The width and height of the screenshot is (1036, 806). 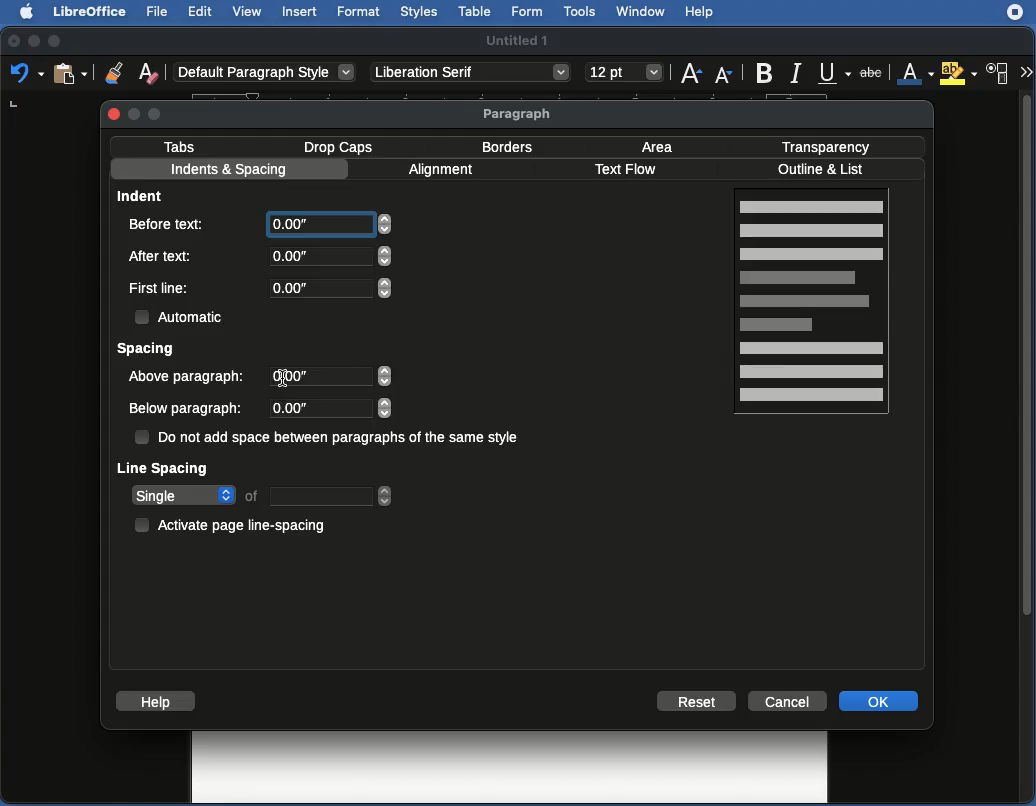 I want to click on Area, so click(x=662, y=146).